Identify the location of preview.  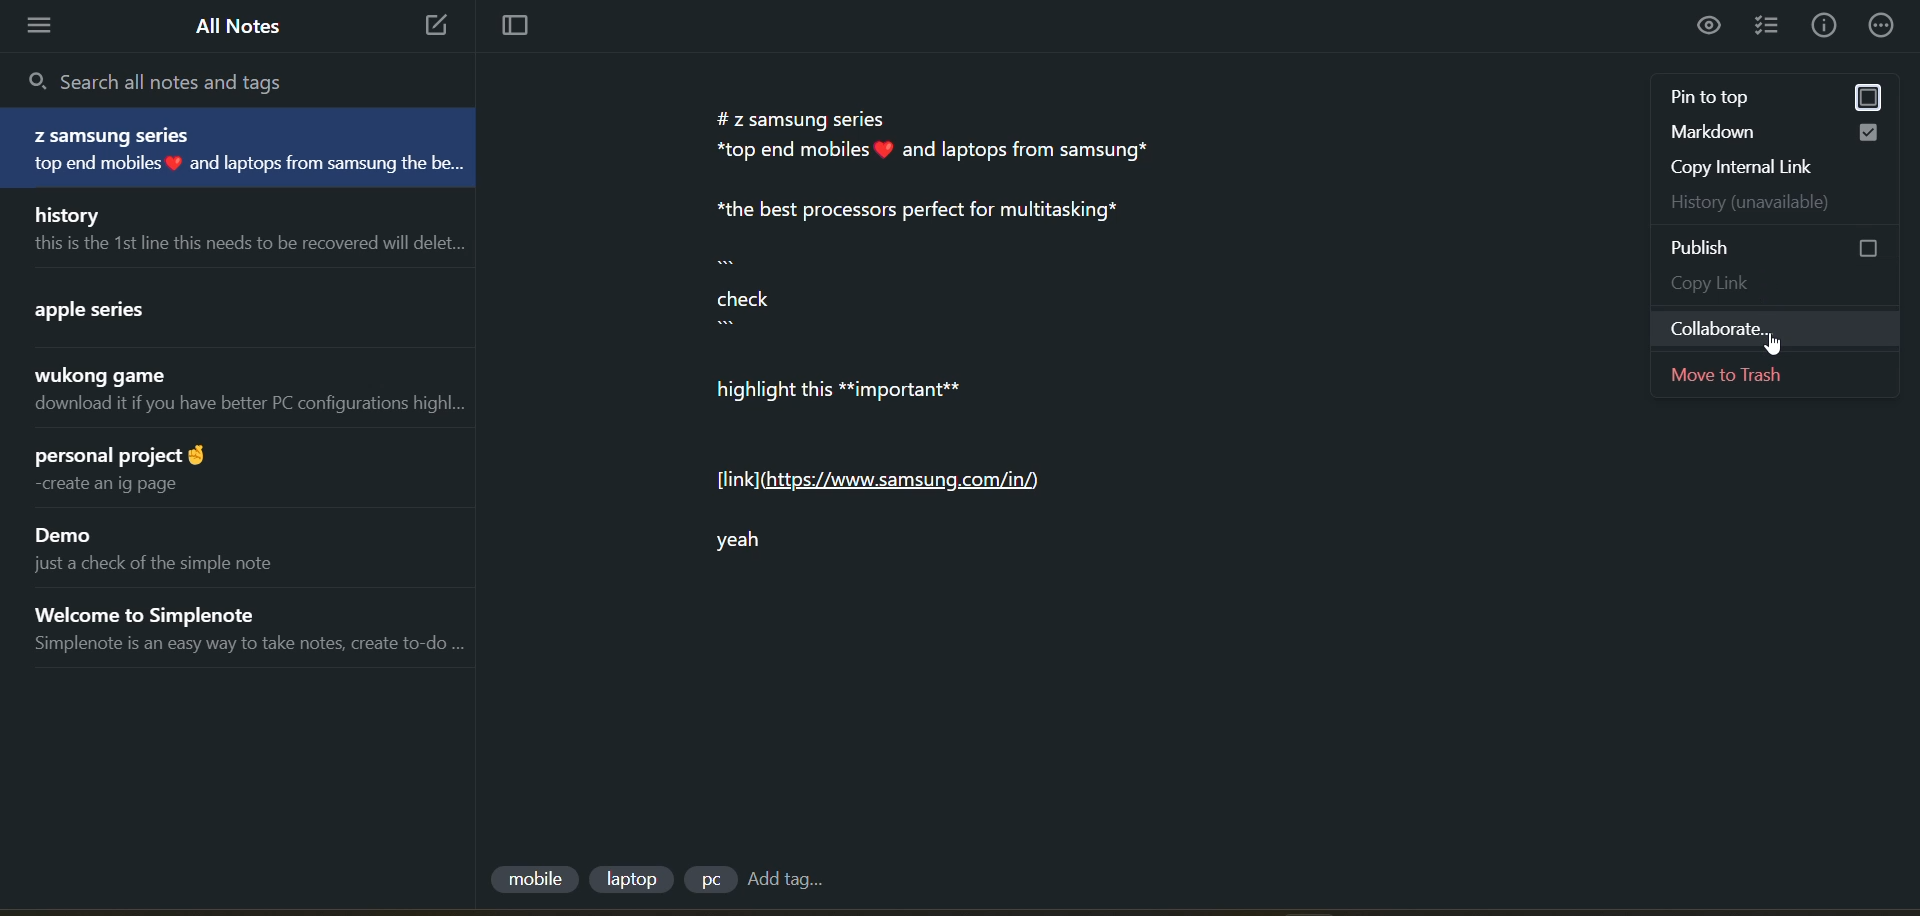
(1711, 28).